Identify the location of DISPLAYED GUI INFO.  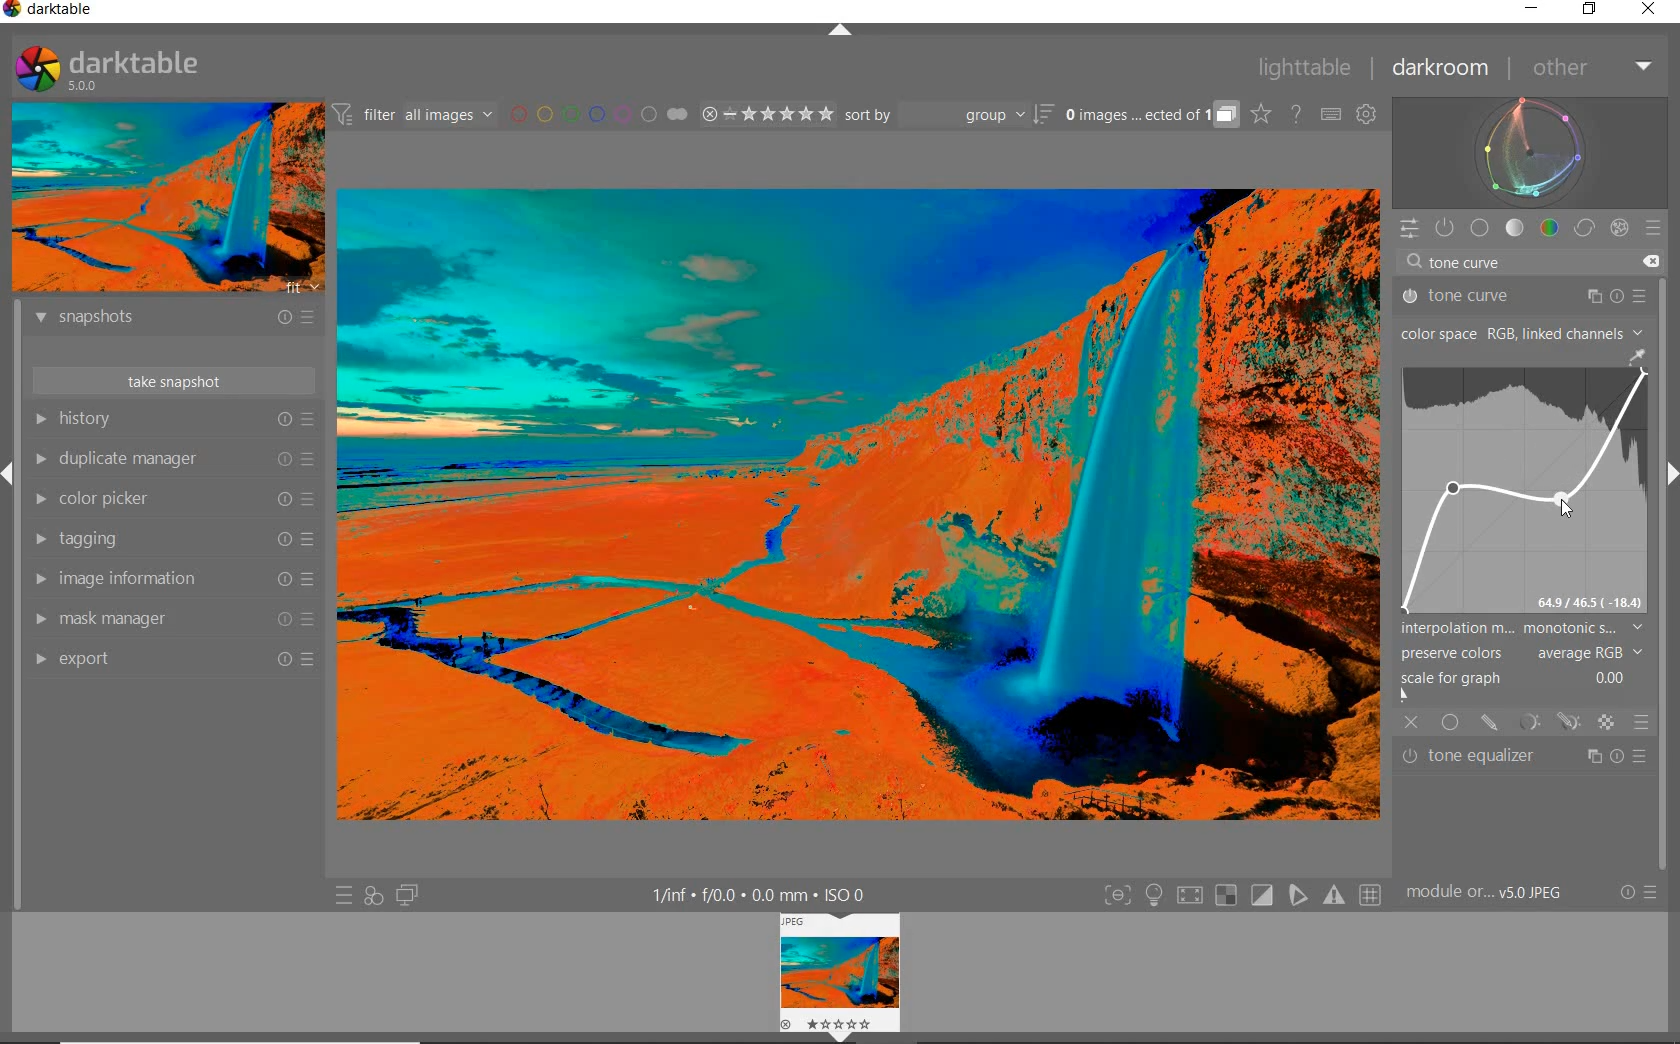
(764, 894).